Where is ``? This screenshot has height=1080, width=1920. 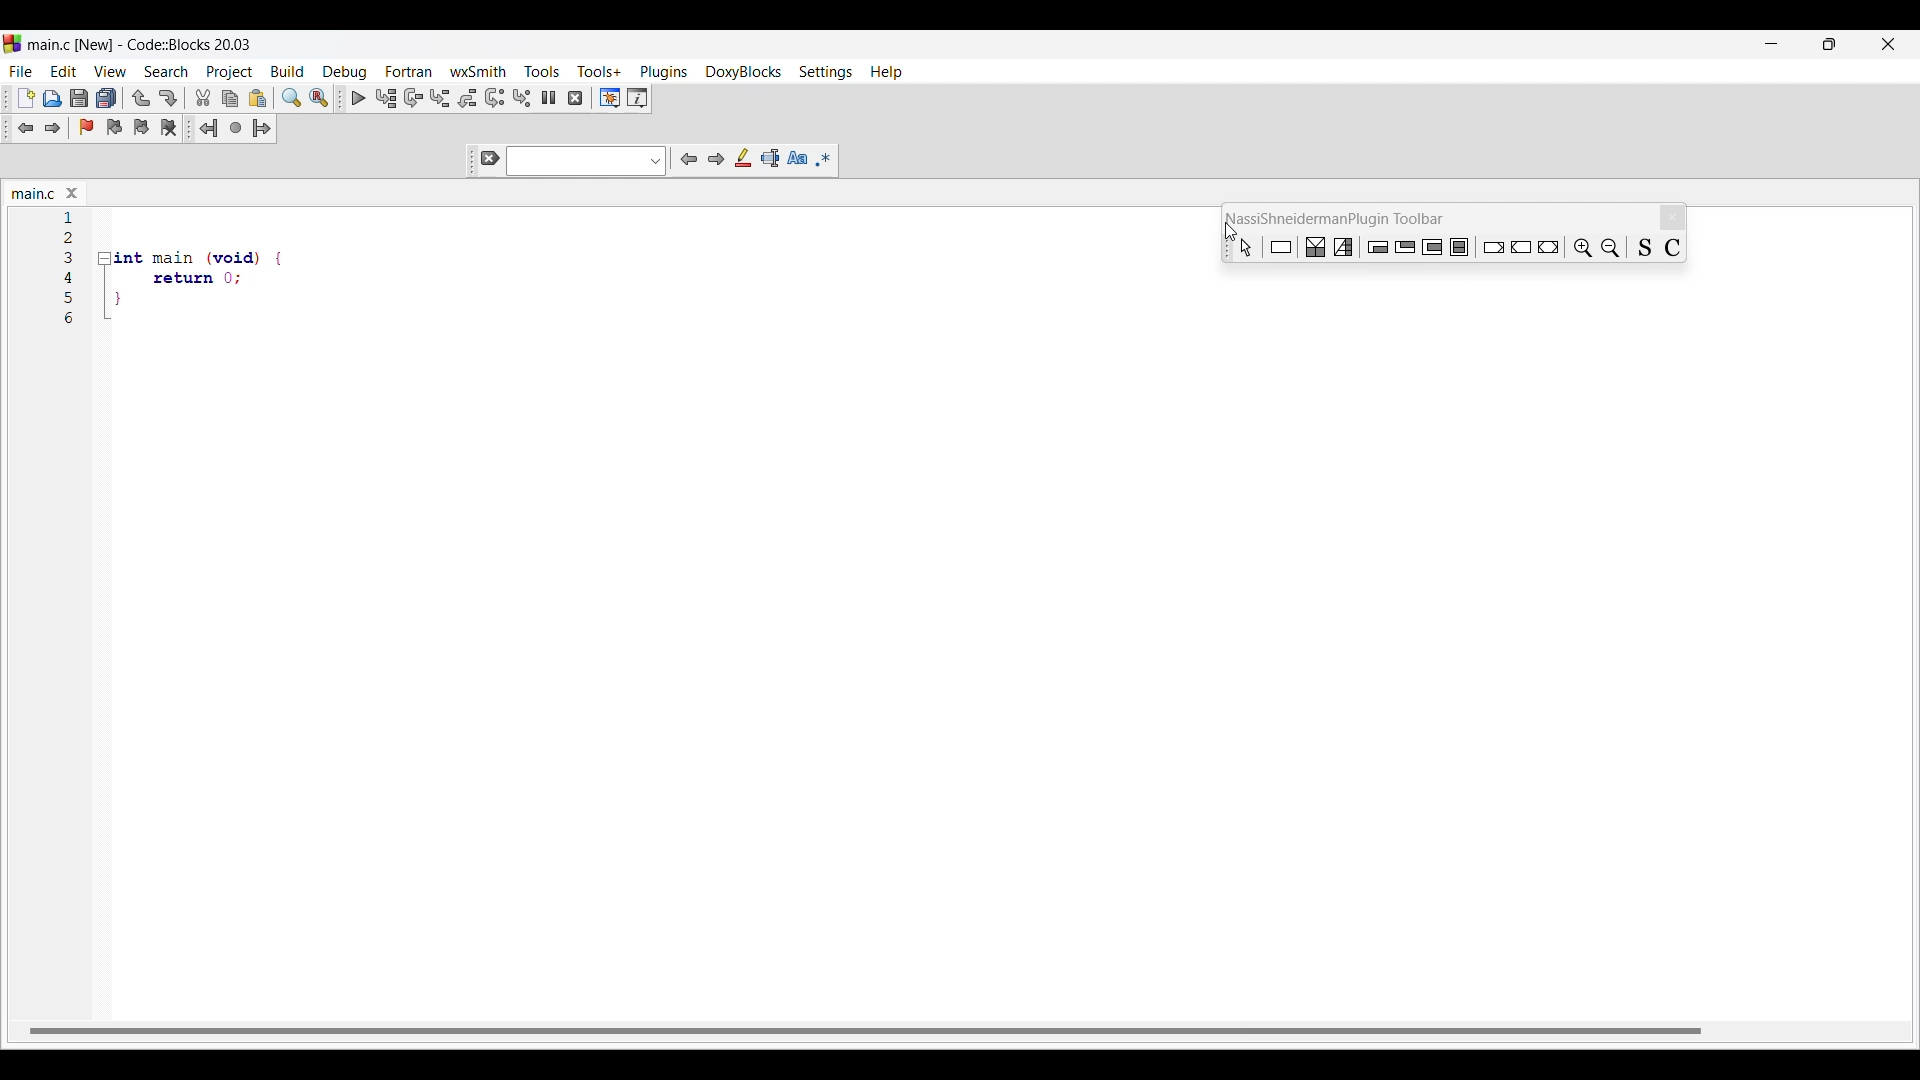  is located at coordinates (1492, 245).